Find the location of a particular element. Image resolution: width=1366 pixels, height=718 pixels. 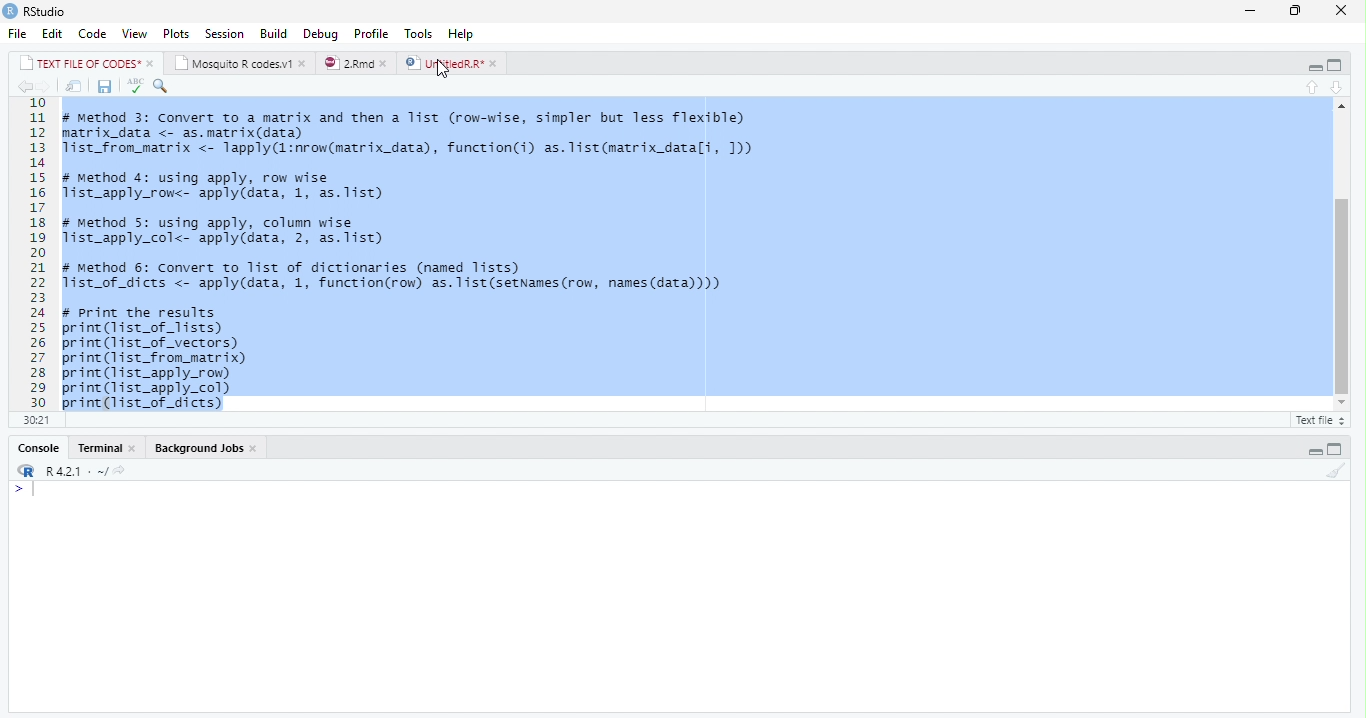

Clear is located at coordinates (1334, 470).